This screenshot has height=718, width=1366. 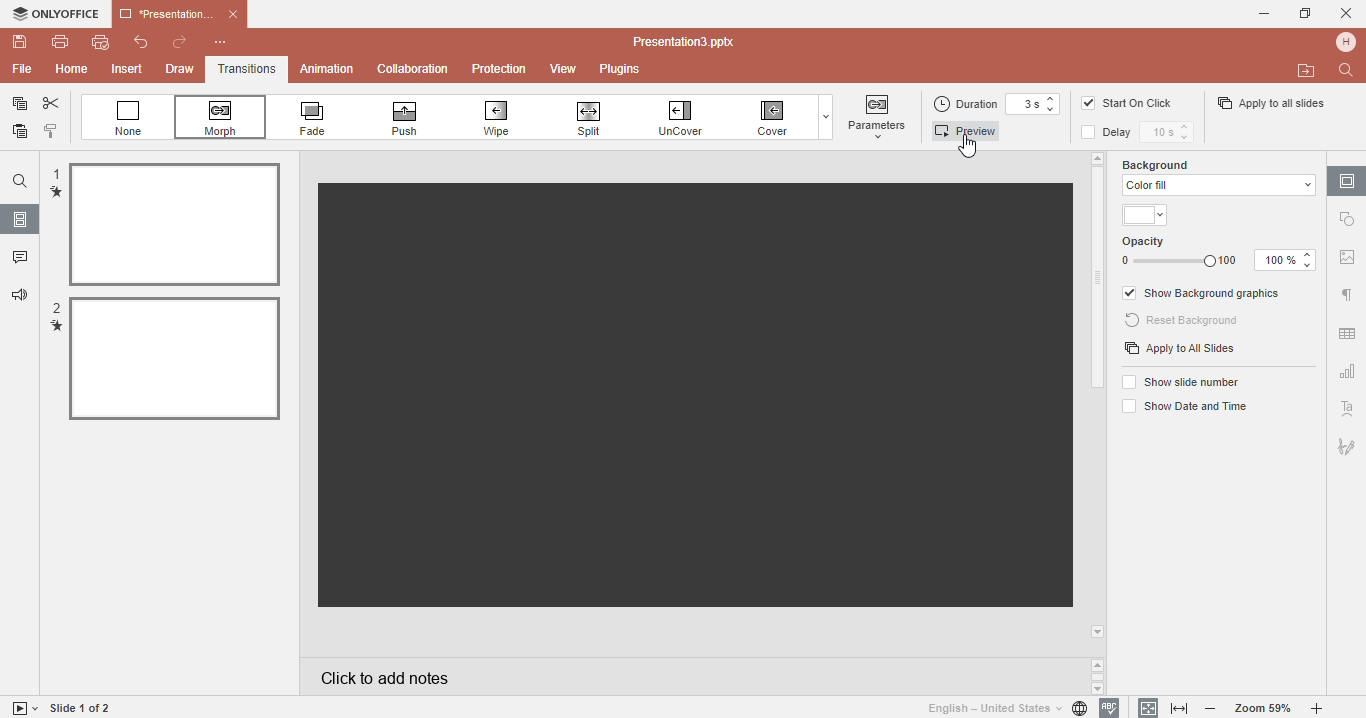 I want to click on Insert, so click(x=129, y=70).